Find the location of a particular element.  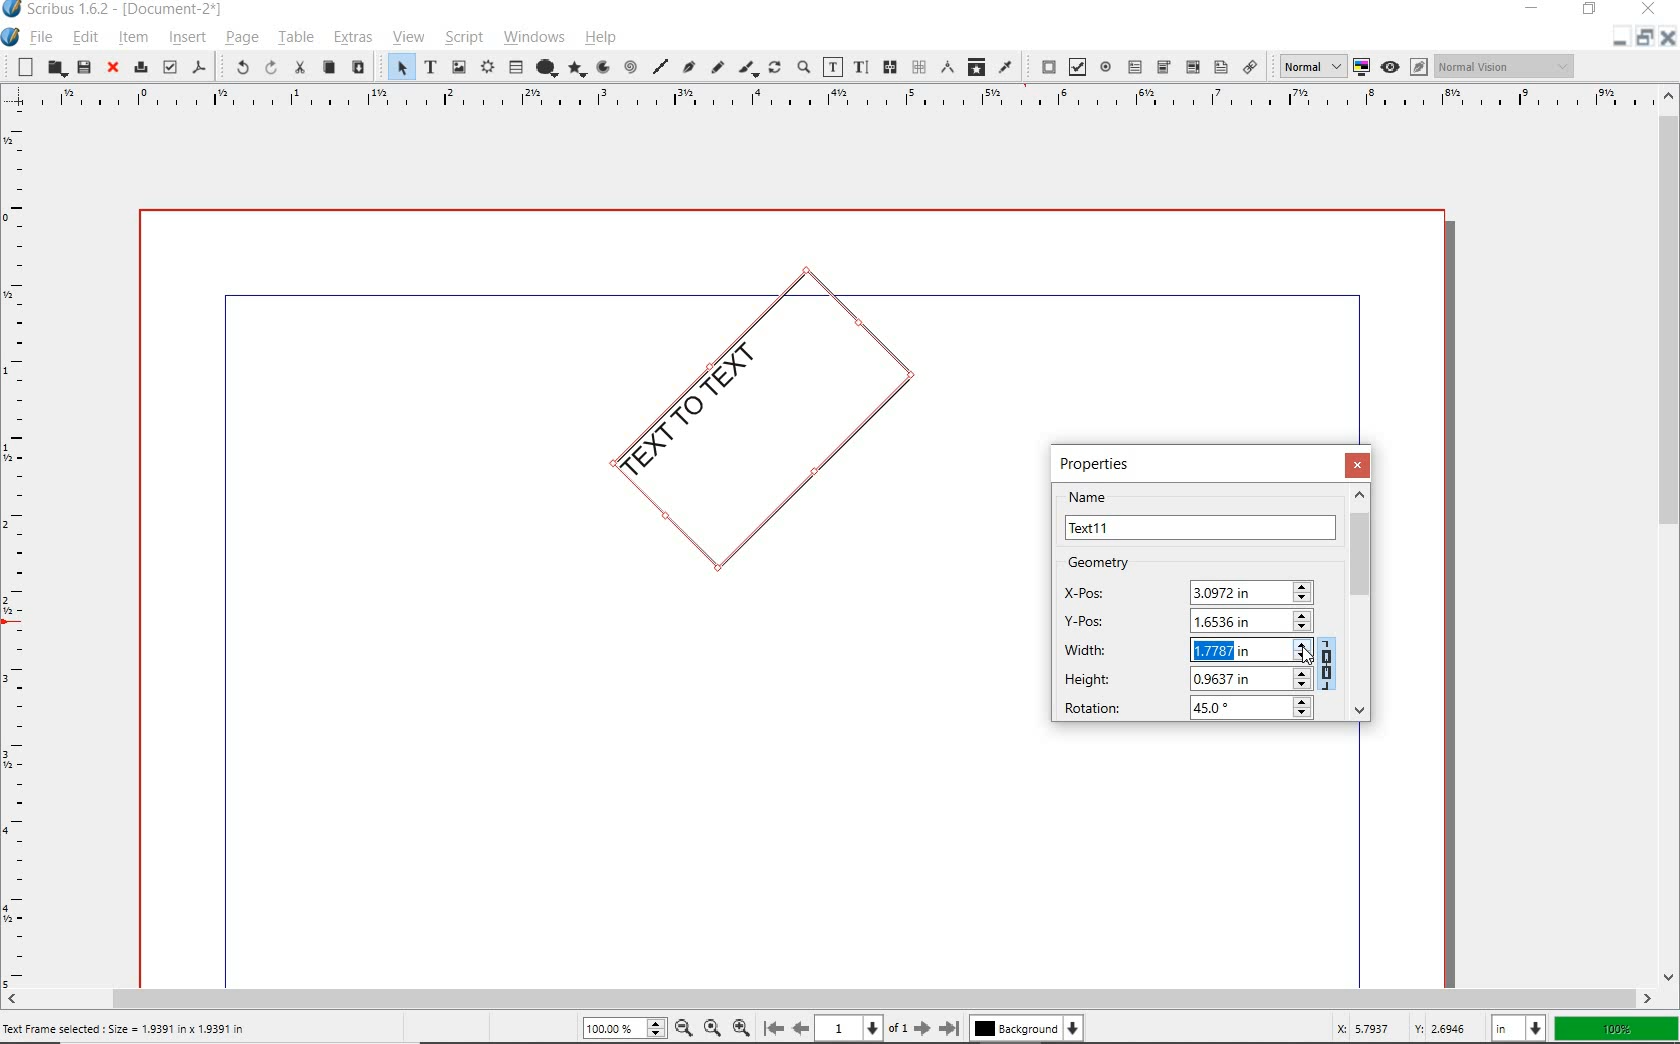

close is located at coordinates (113, 68).